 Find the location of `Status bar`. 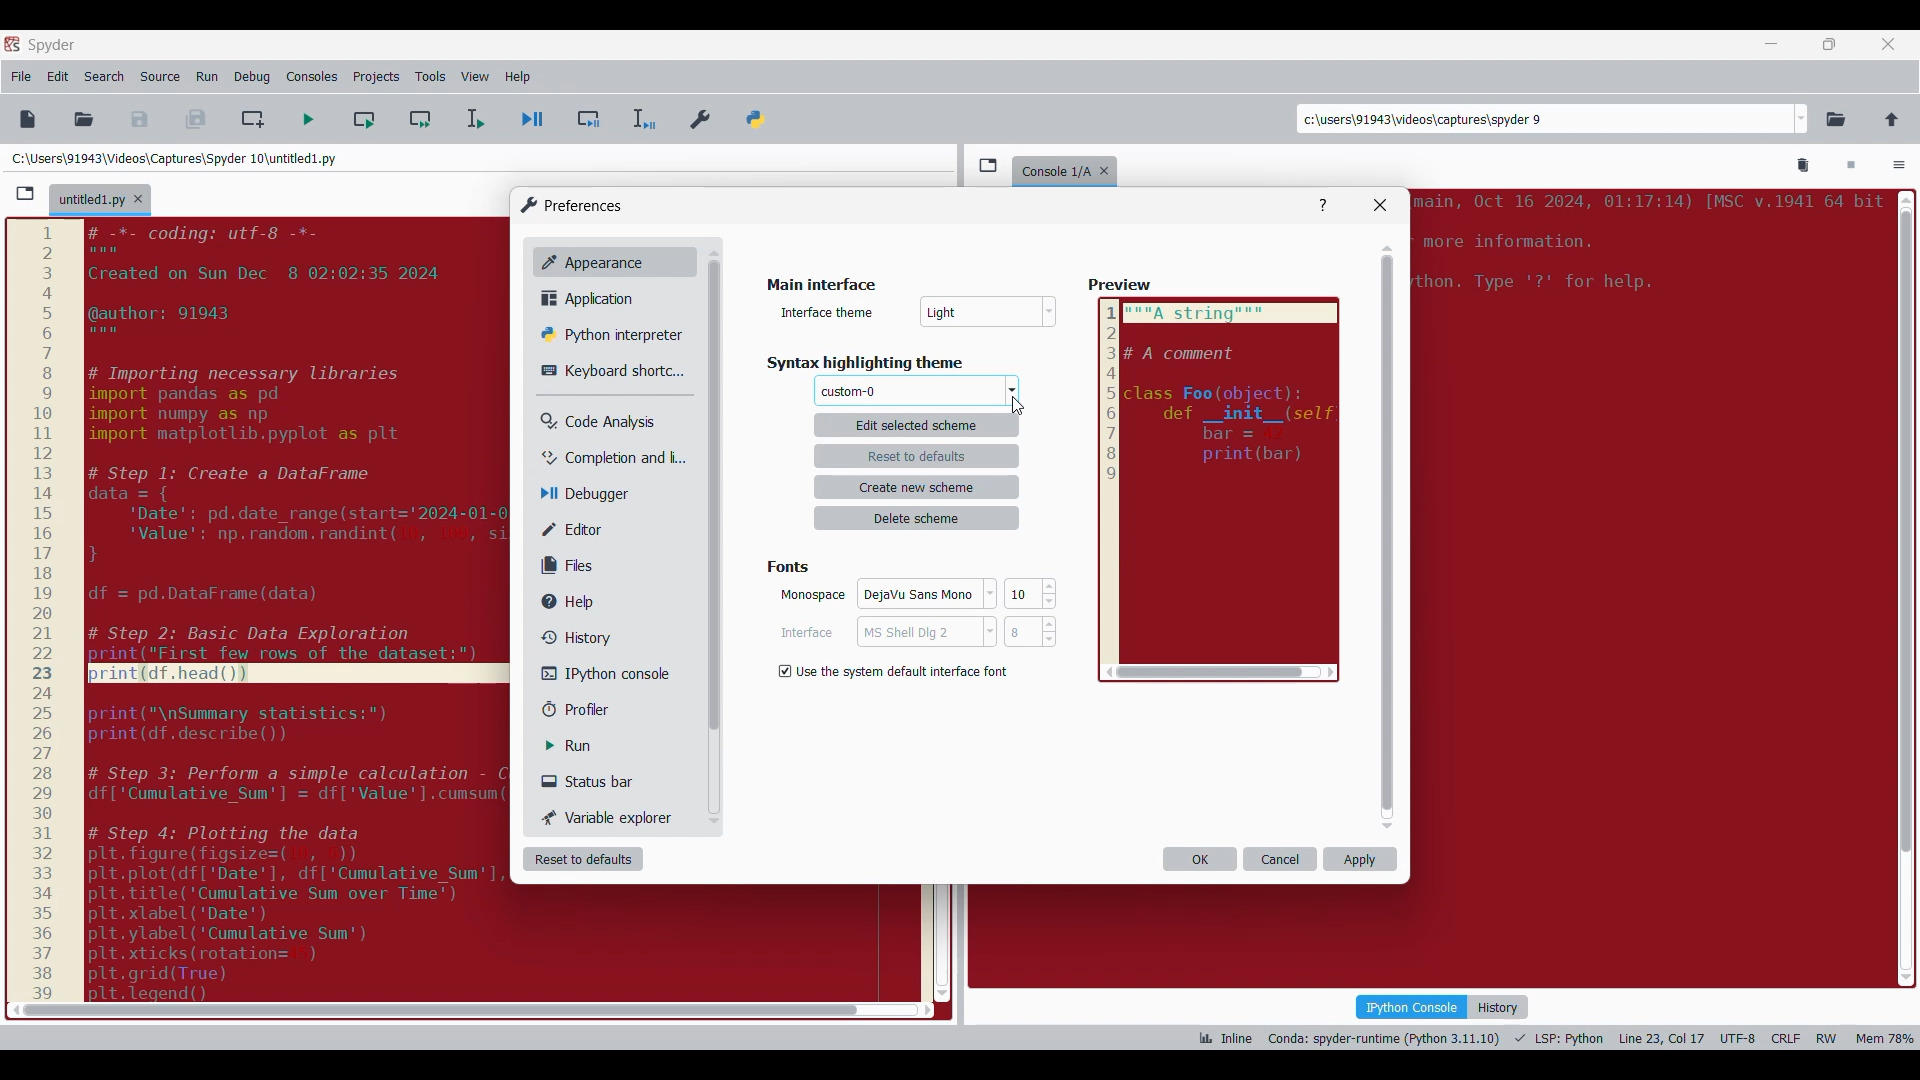

Status bar is located at coordinates (595, 781).